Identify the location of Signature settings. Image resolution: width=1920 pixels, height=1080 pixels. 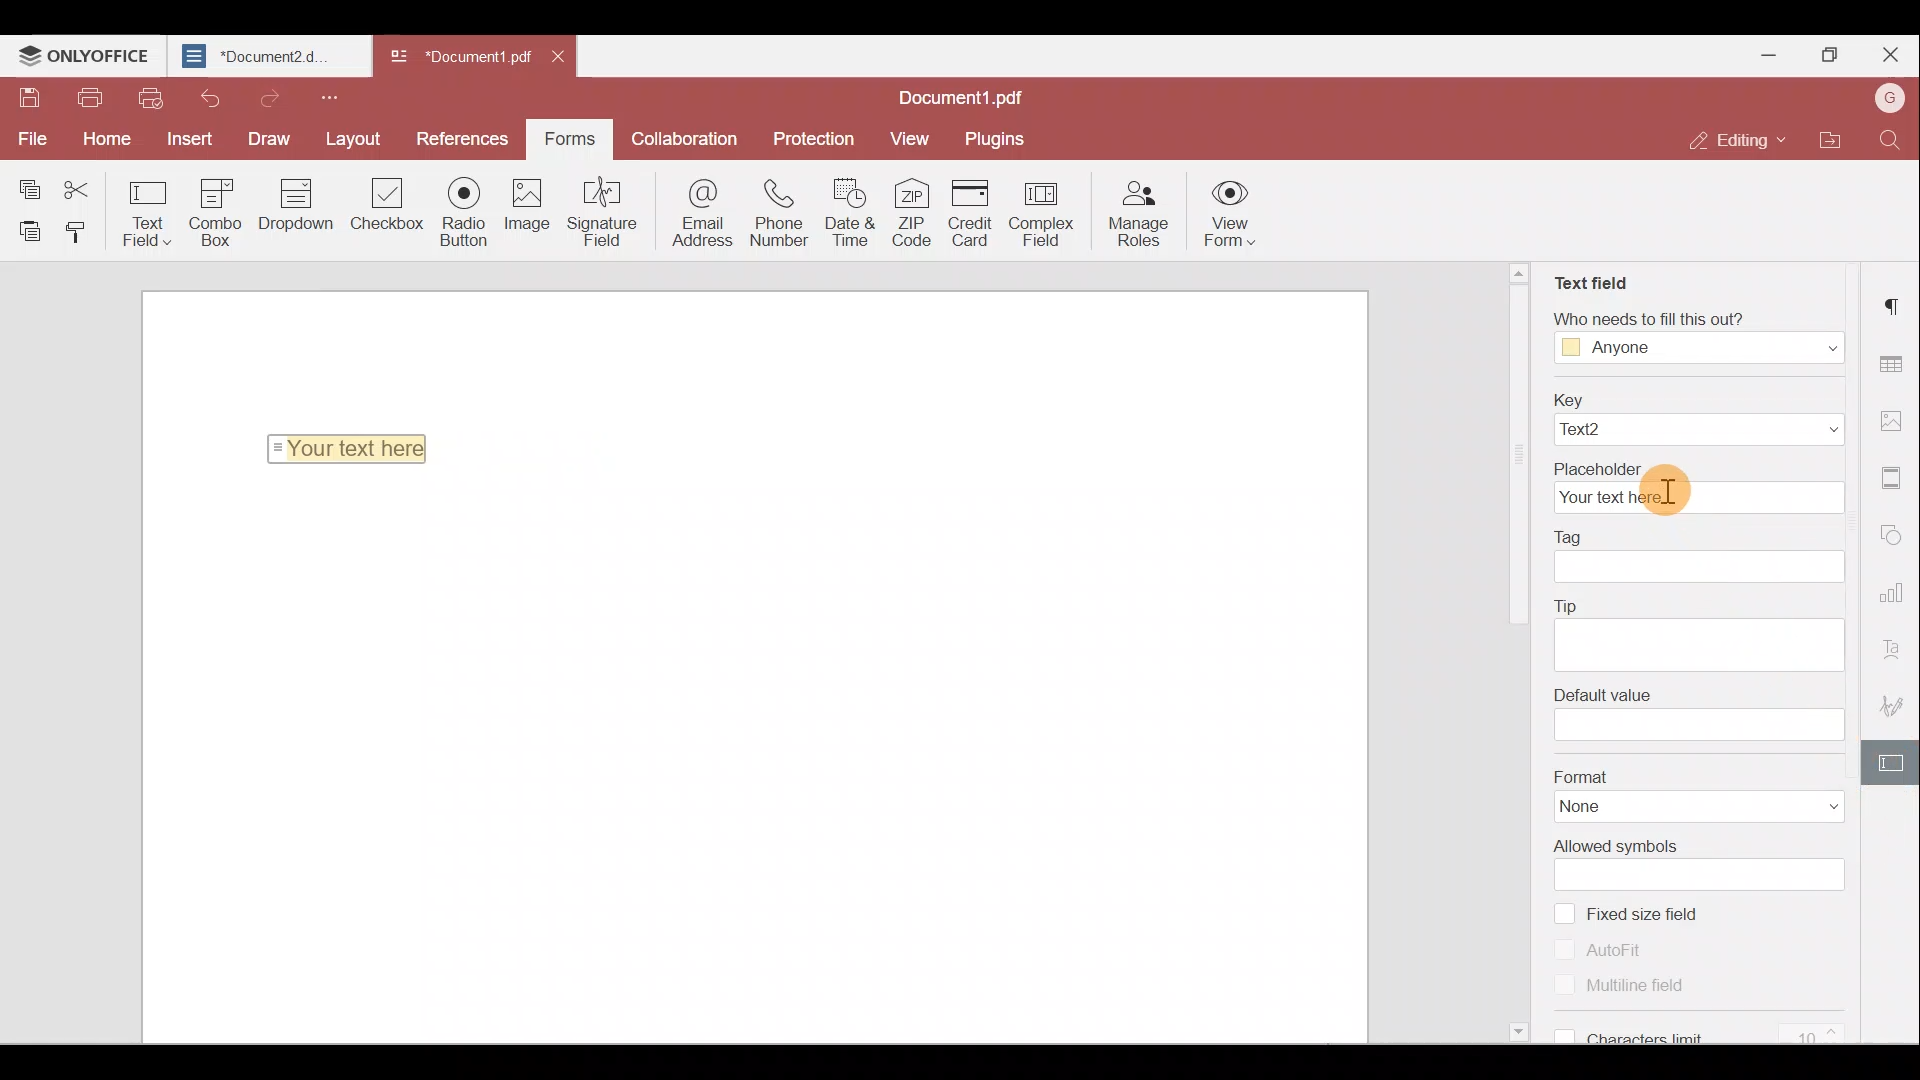
(1896, 702).